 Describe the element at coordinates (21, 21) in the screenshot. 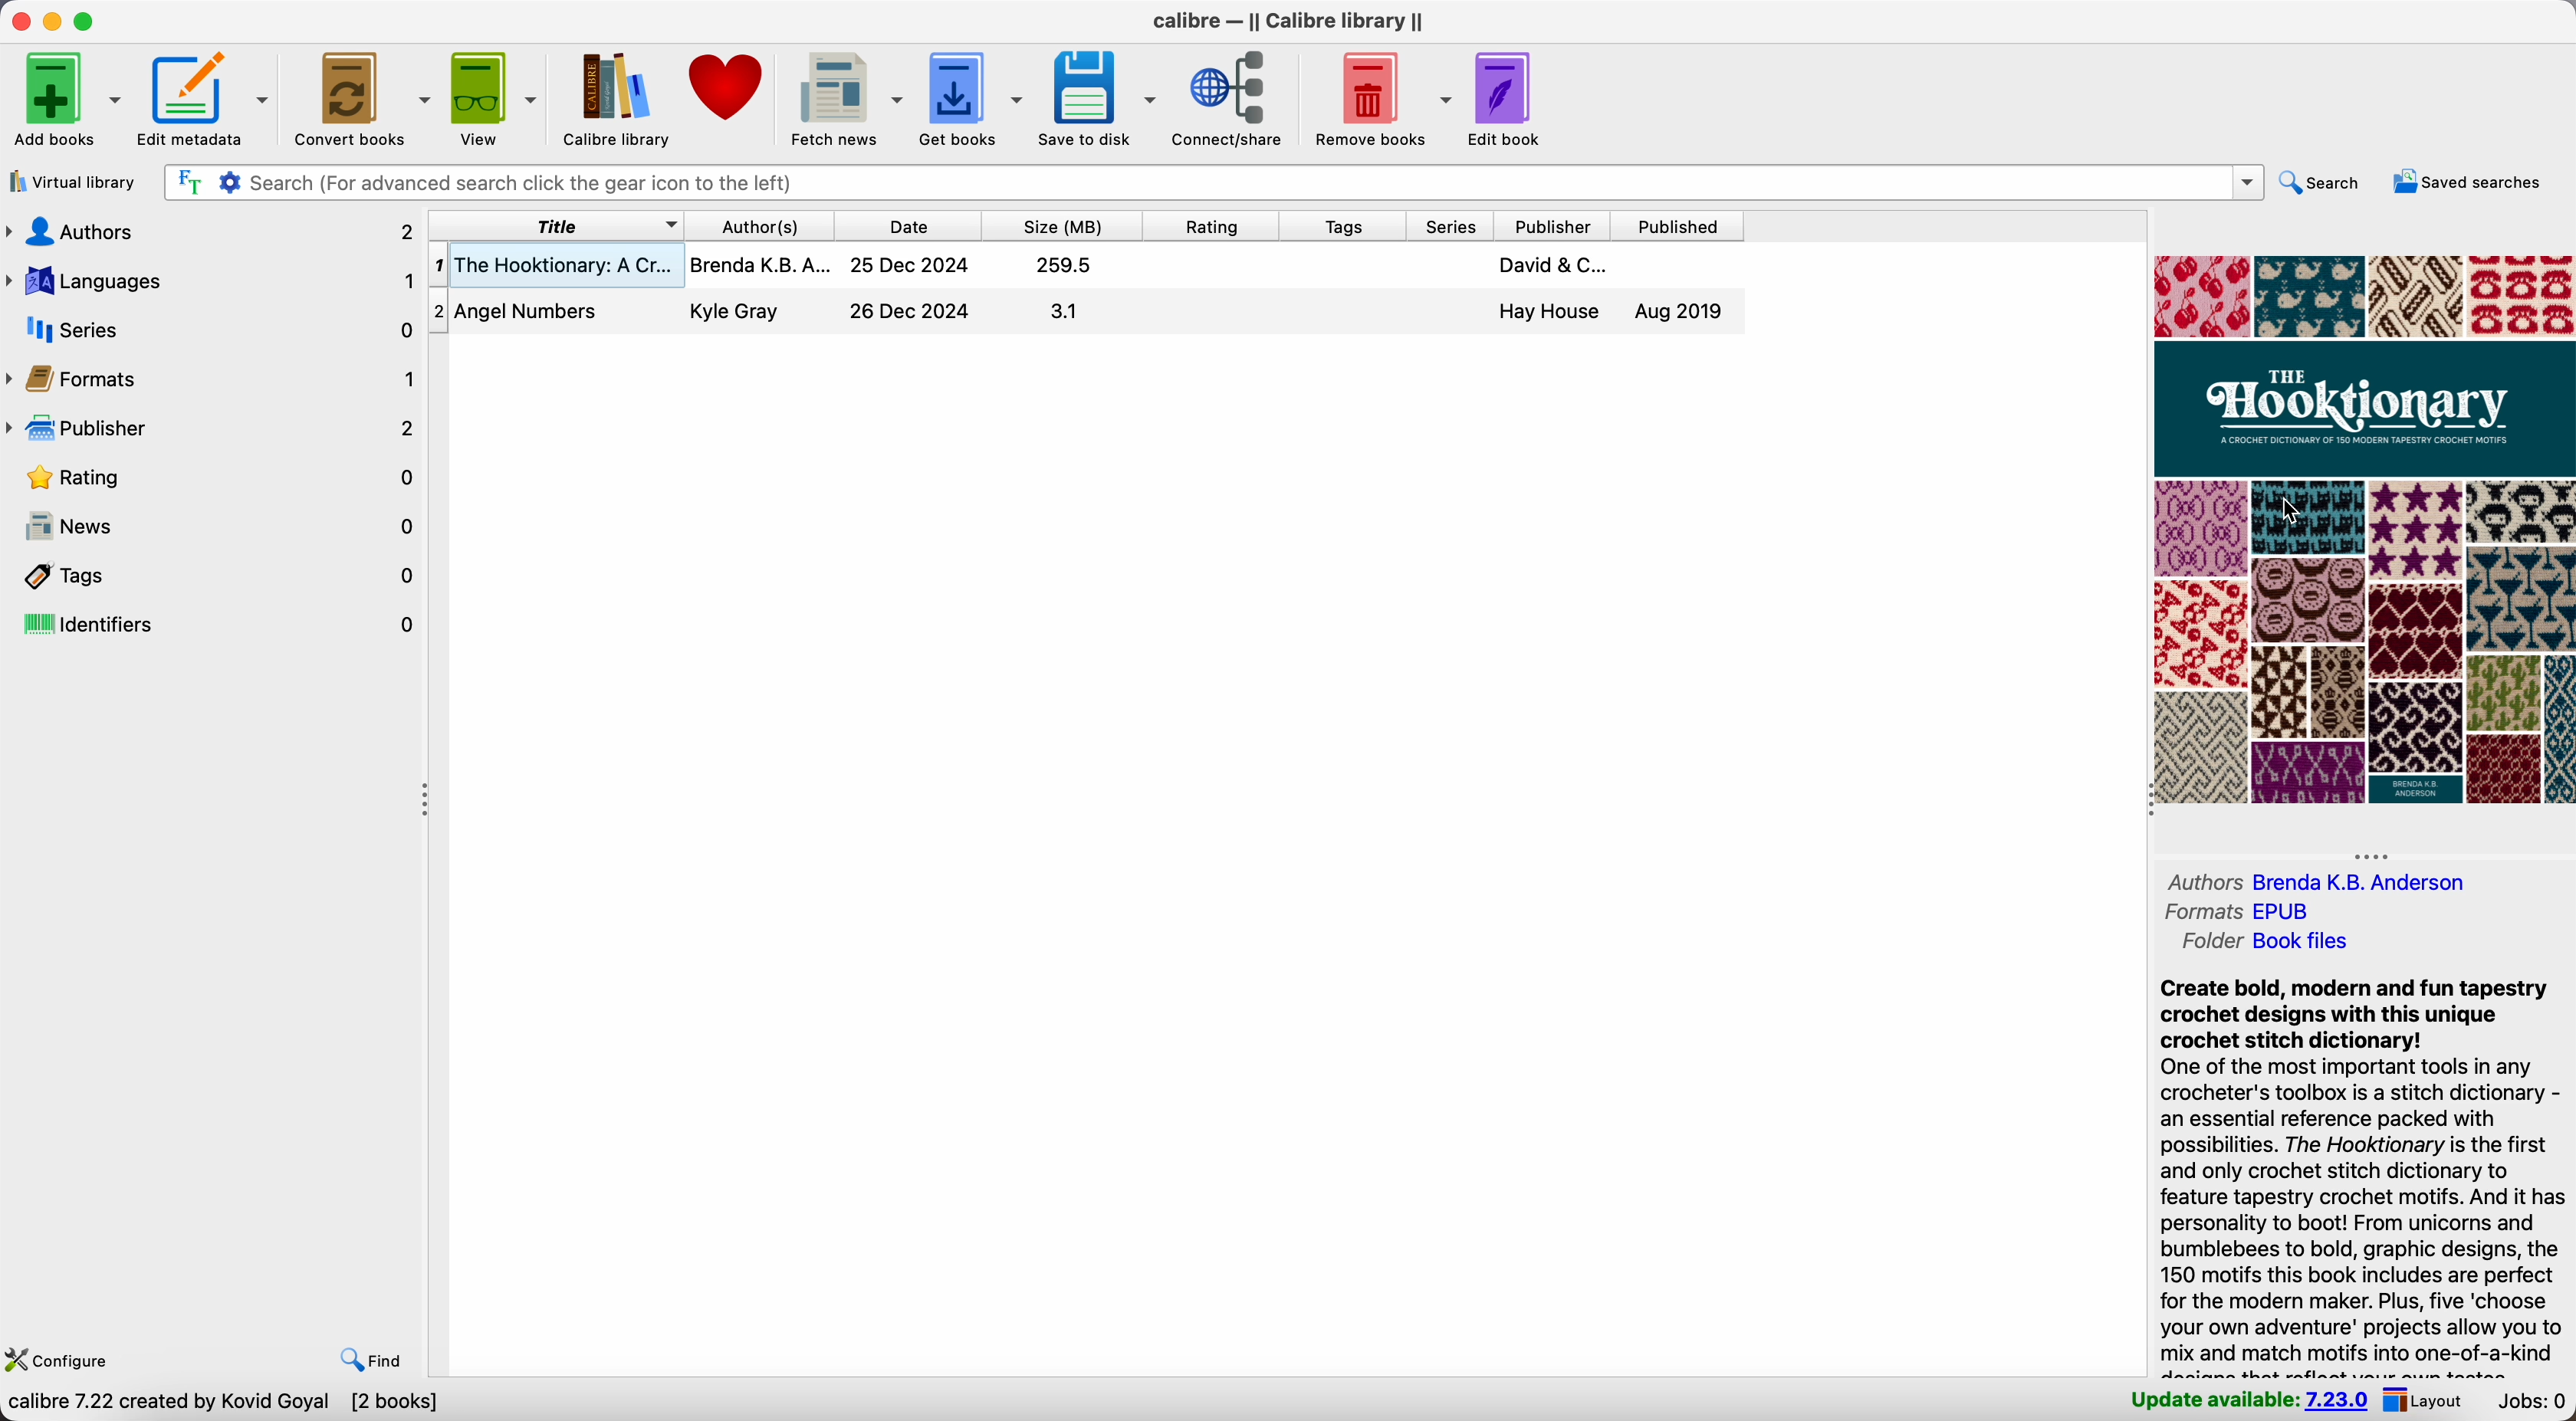

I see `close` at that location.